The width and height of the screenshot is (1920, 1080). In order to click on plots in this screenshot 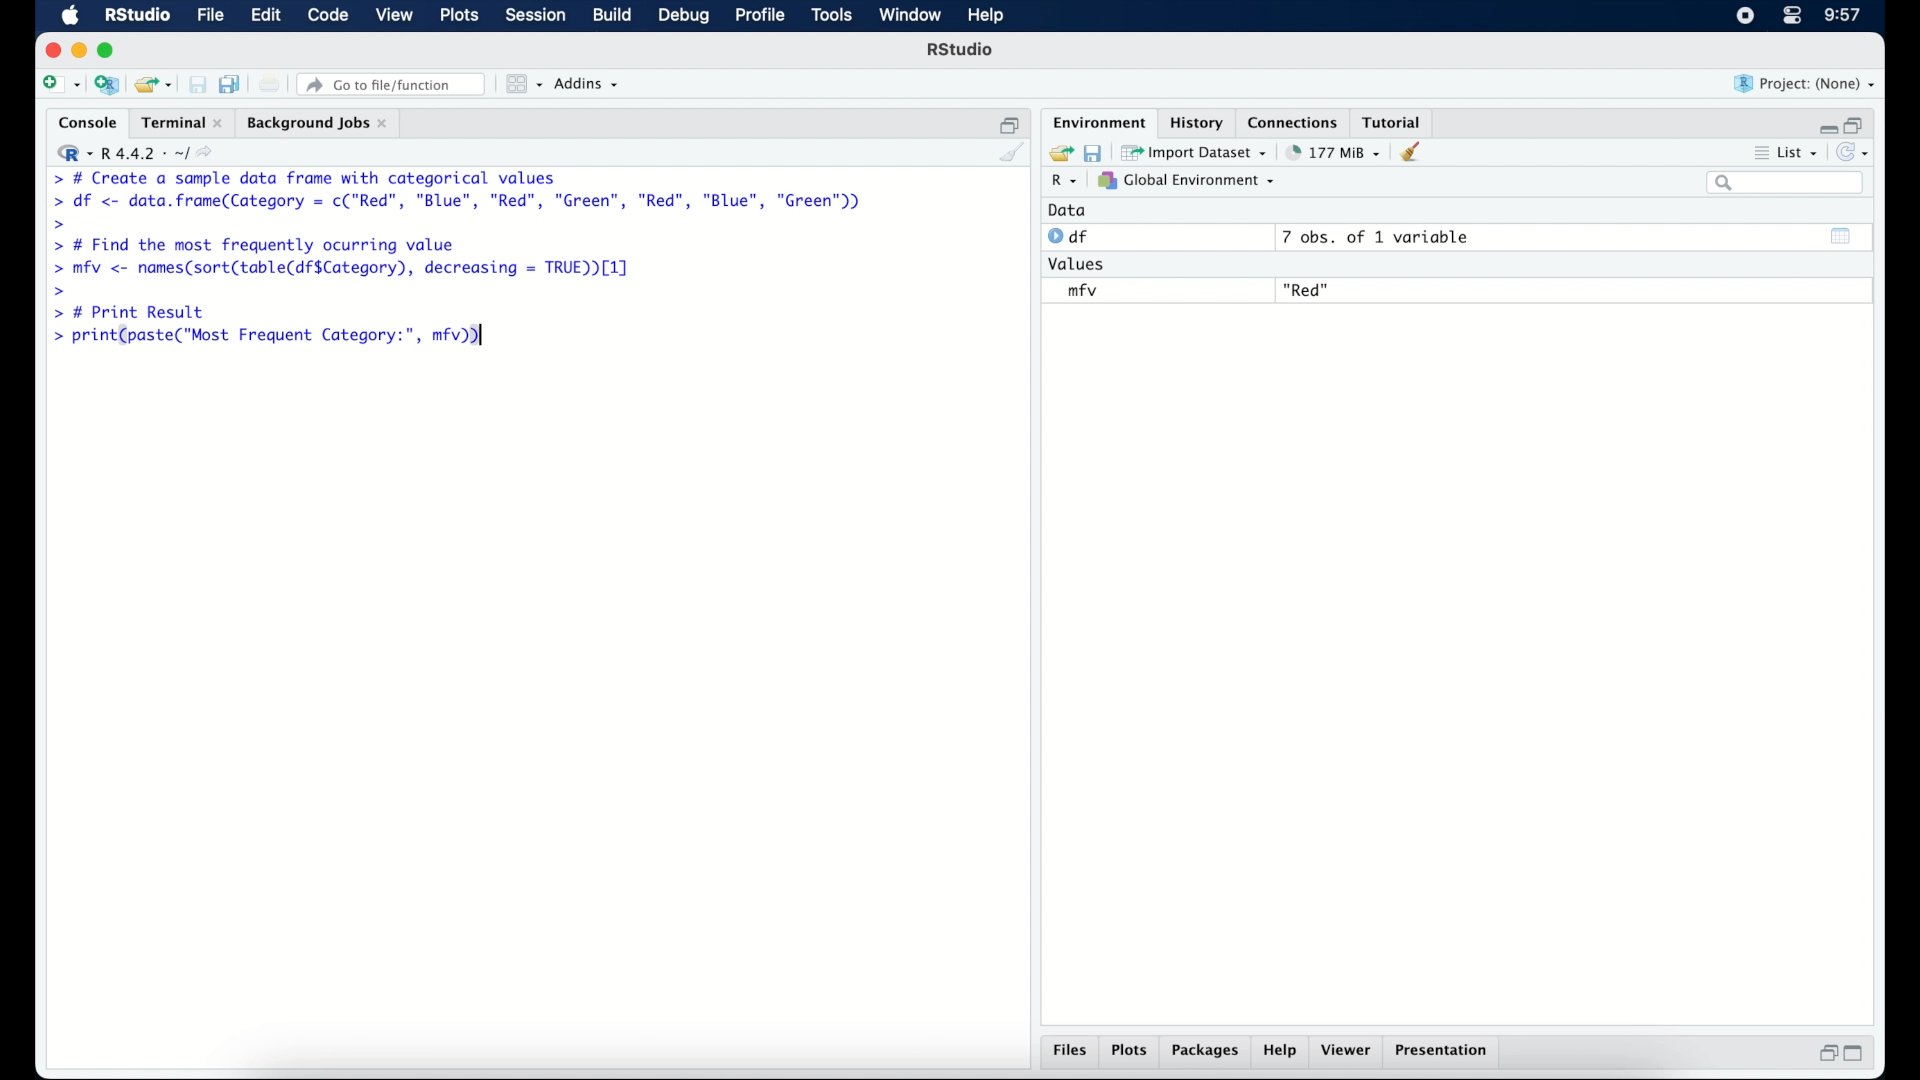, I will do `click(1130, 1052)`.